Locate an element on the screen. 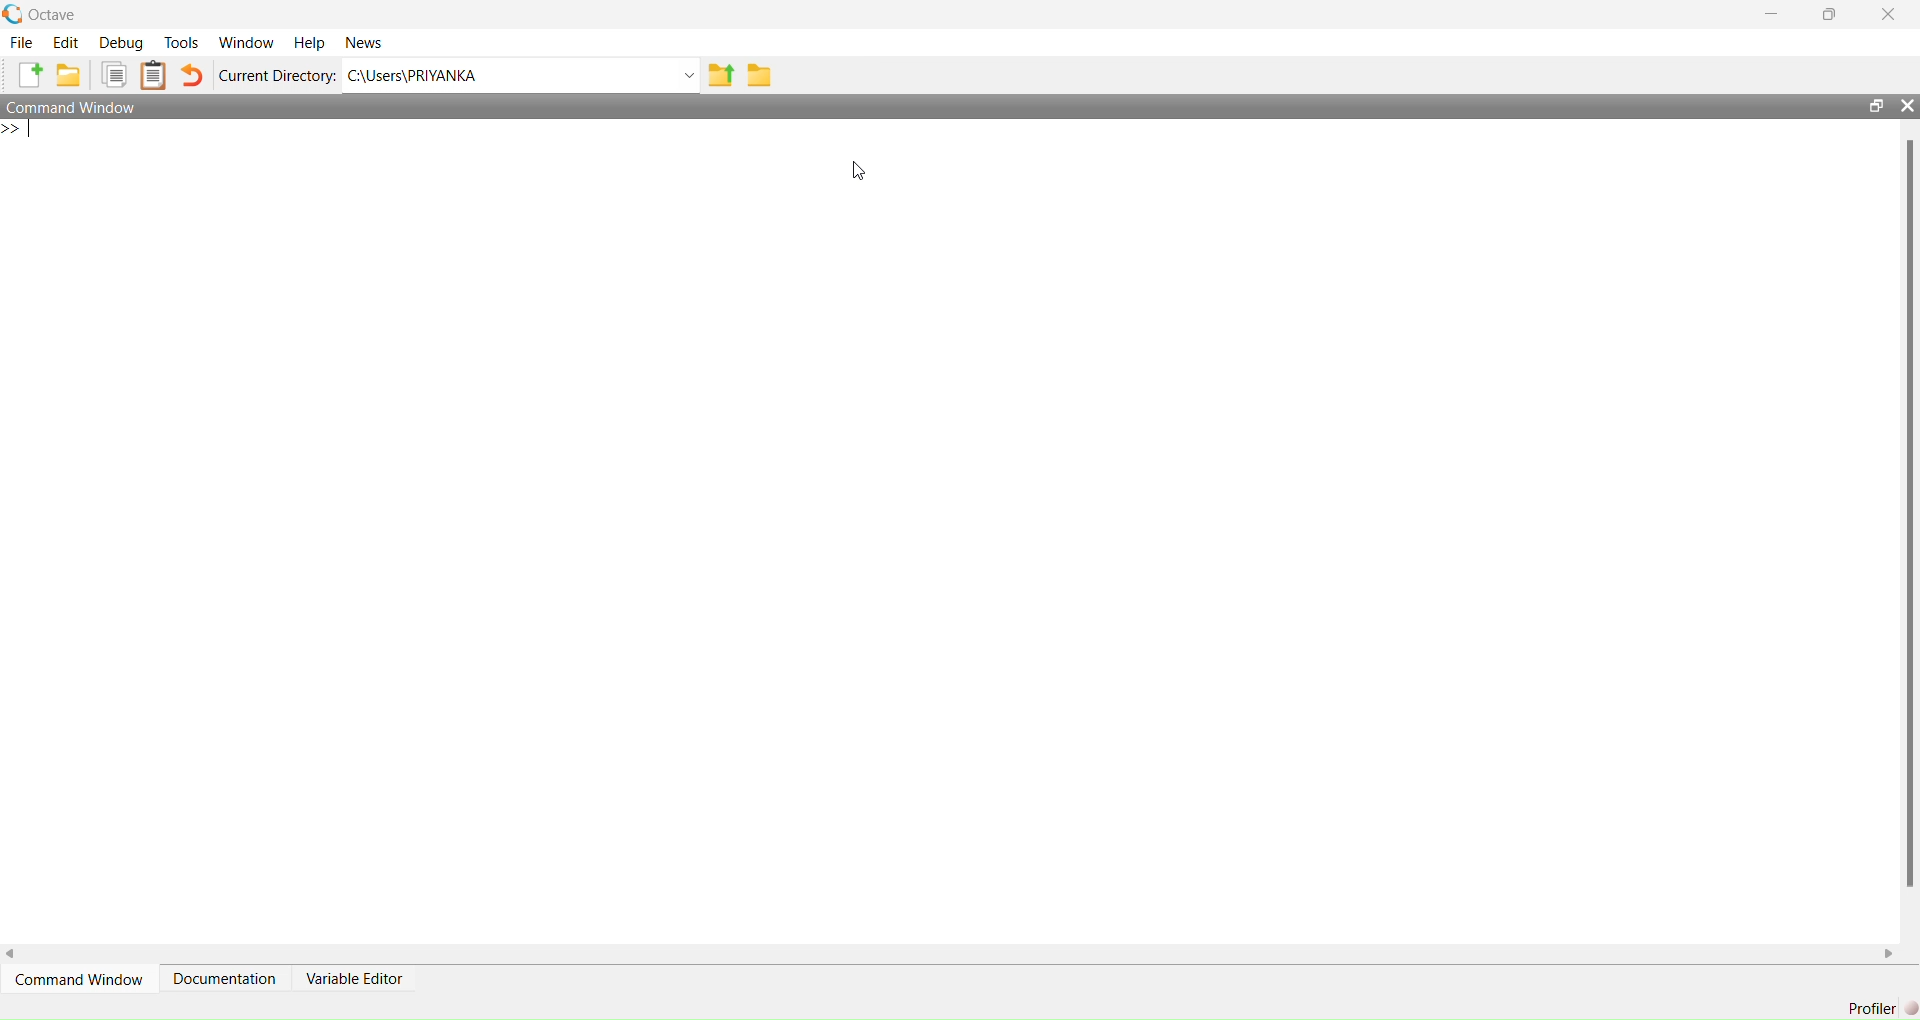 The image size is (1920, 1020). share folder is located at coordinates (720, 75).